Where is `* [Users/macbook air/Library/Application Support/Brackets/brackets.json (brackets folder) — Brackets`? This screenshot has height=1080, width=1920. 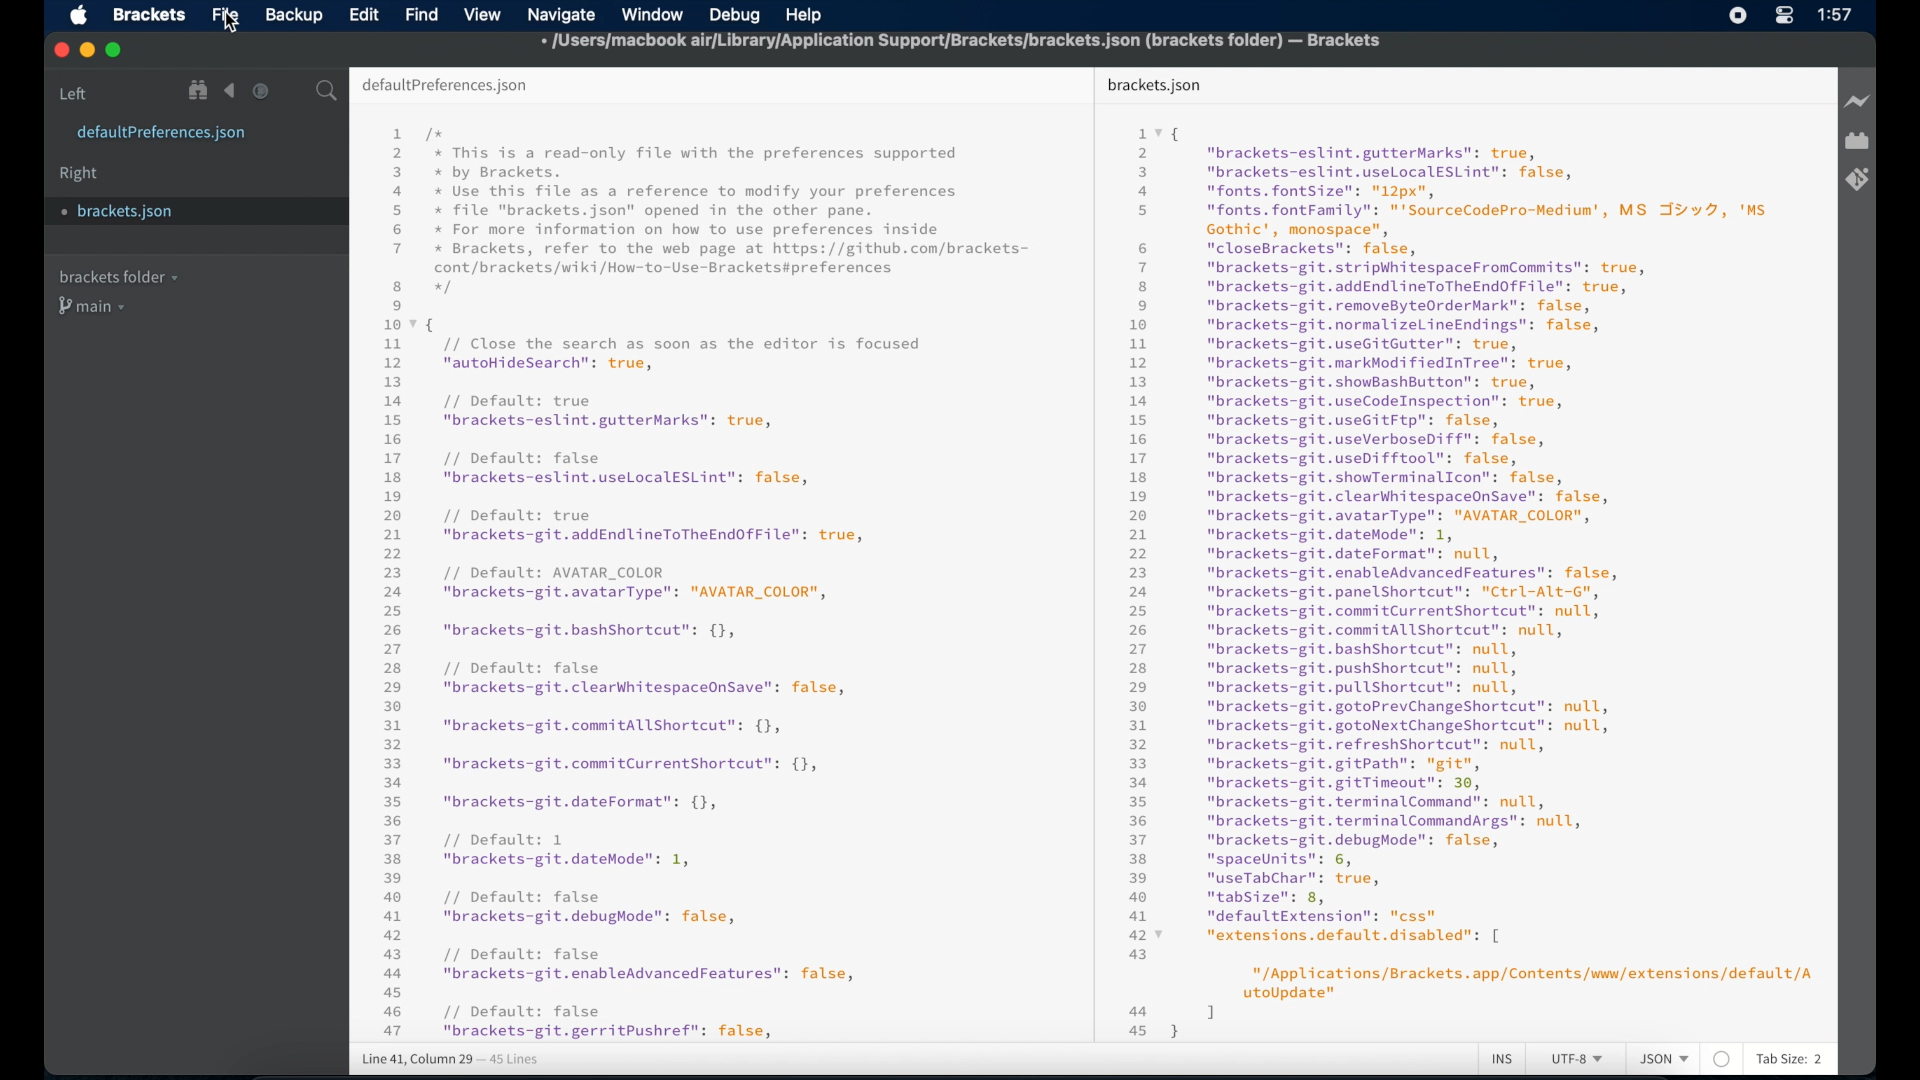 * [Users/macbook air/Library/Application Support/Brackets/brackets.json (brackets folder) — Brackets is located at coordinates (965, 42).